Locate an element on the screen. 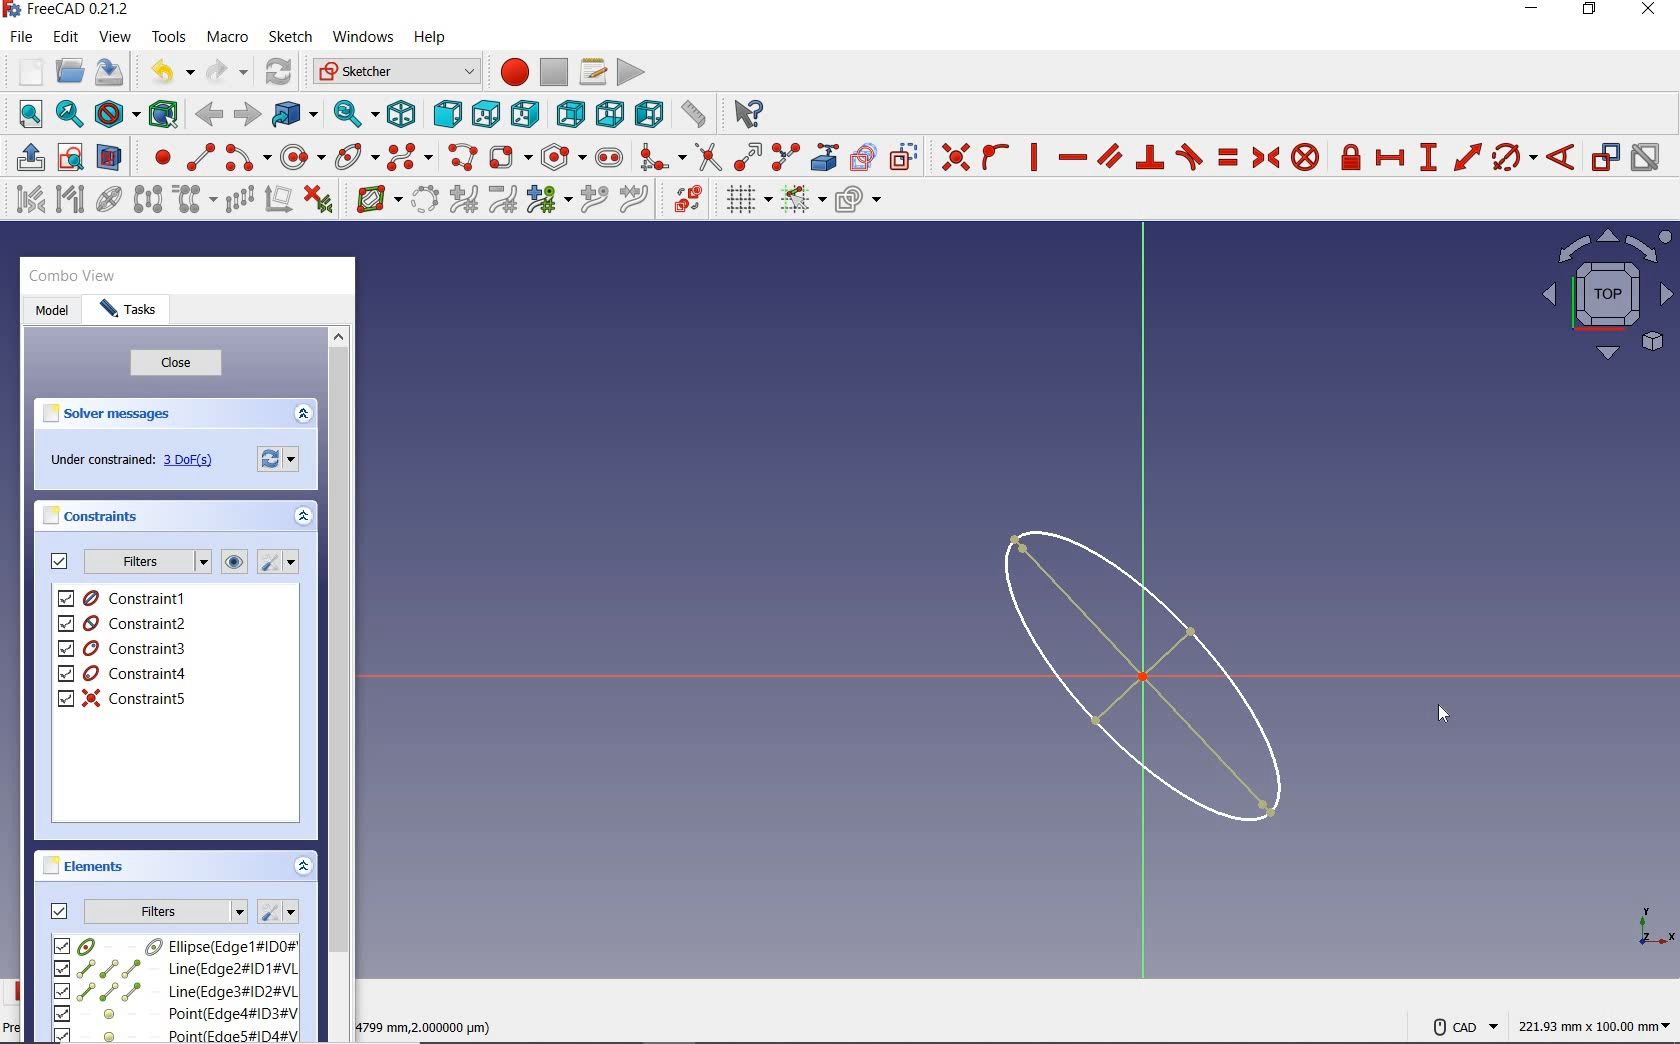 This screenshot has height=1044, width=1680. tools is located at coordinates (171, 36).